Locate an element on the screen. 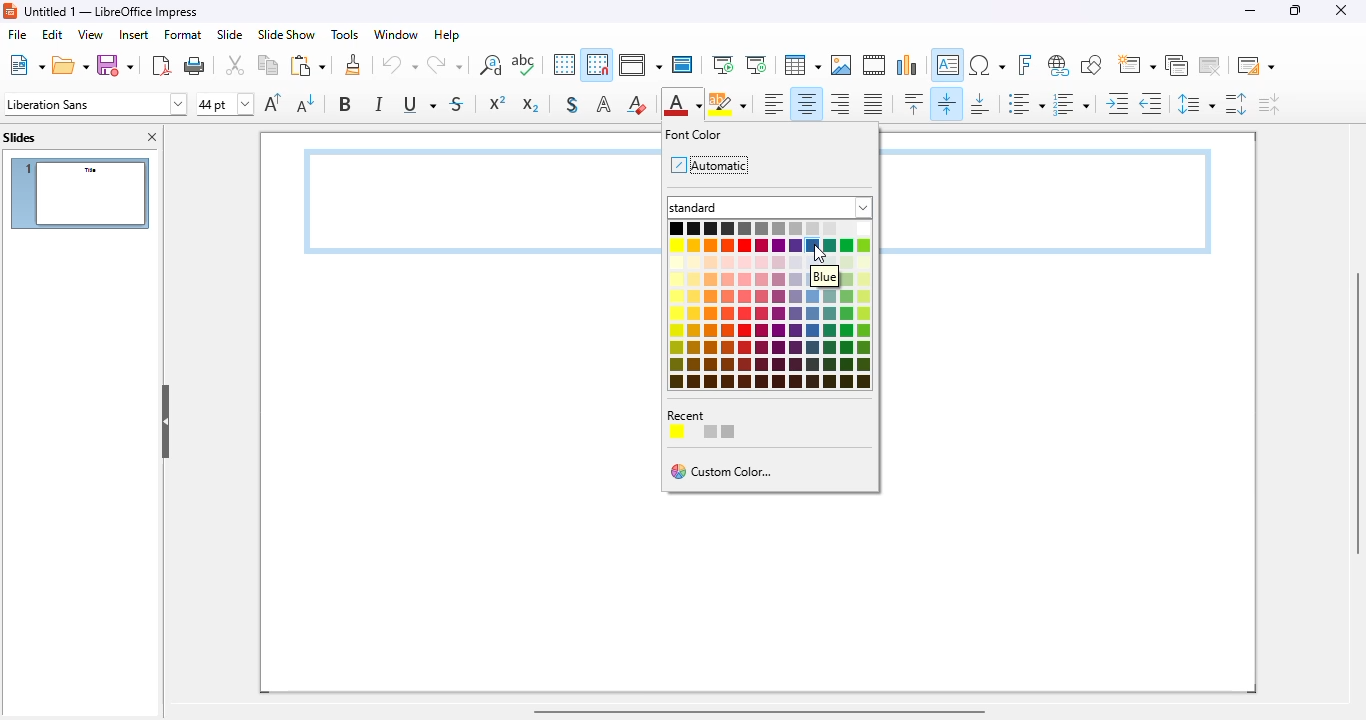 This screenshot has width=1366, height=720. new slide is located at coordinates (1137, 65).